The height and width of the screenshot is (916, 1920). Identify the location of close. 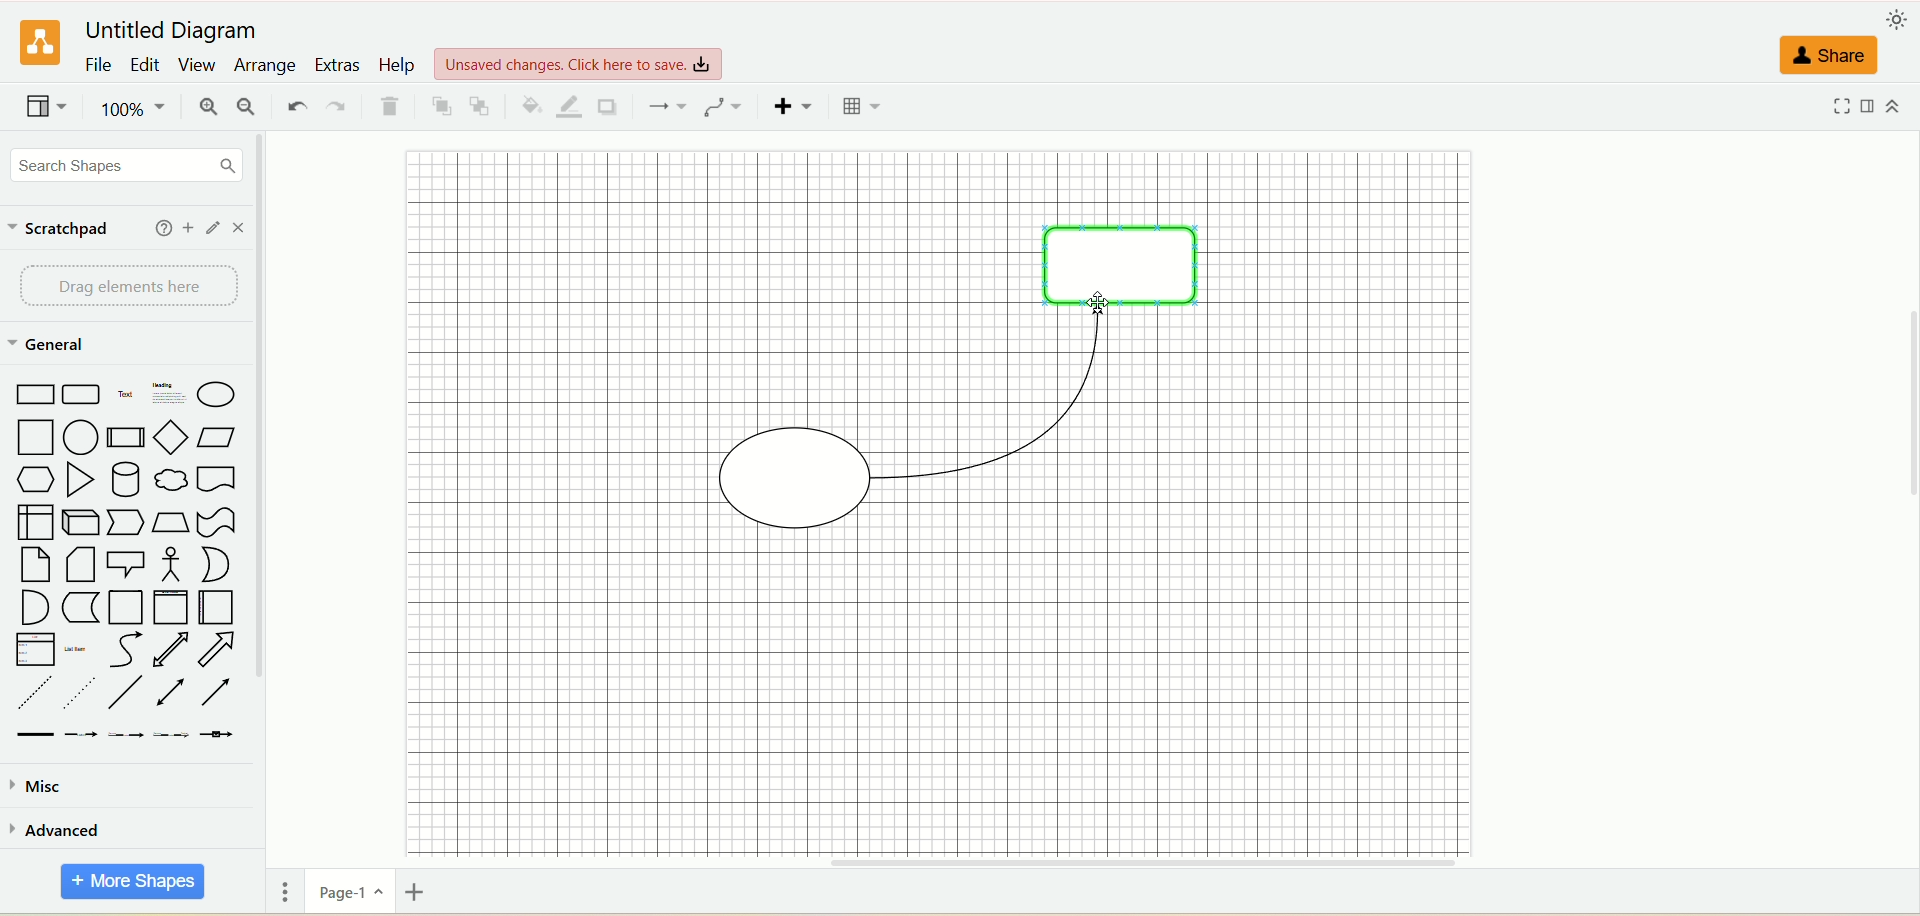
(239, 228).